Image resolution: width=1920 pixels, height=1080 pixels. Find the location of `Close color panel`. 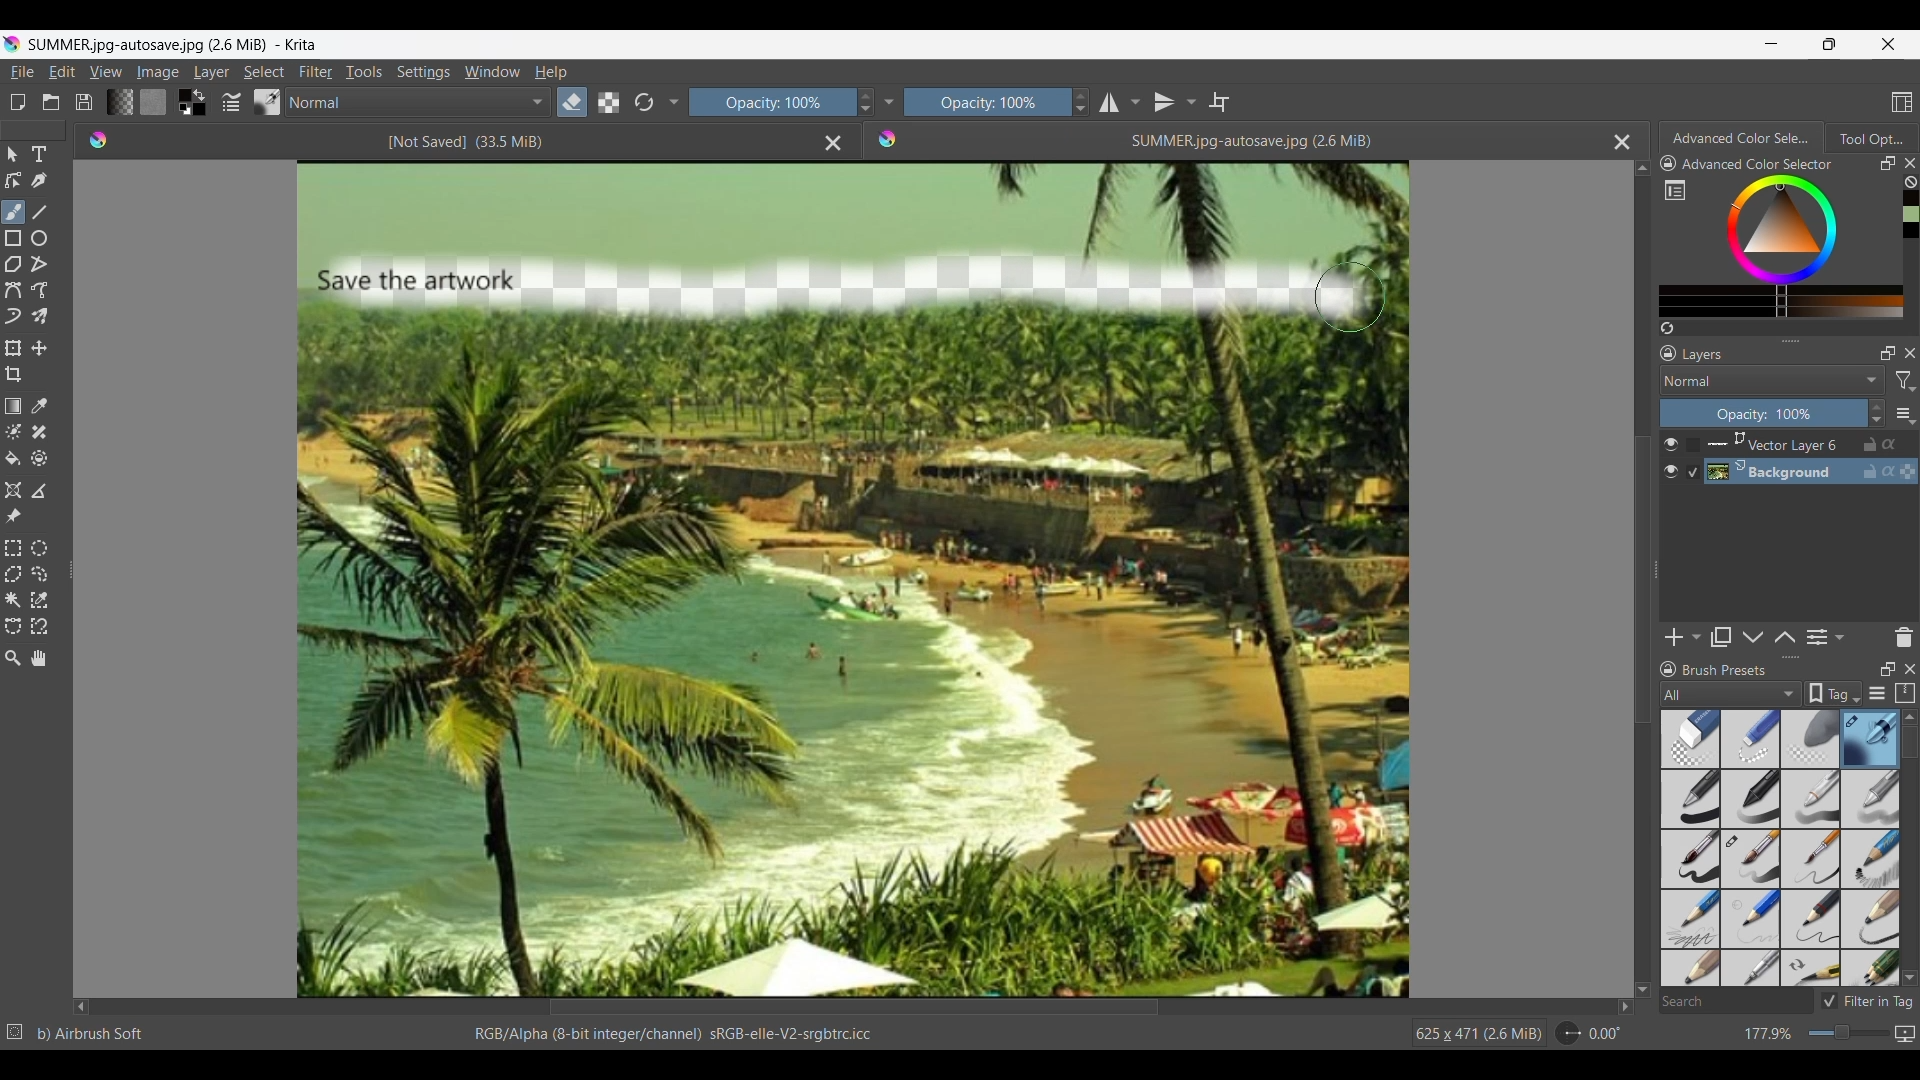

Close color panel is located at coordinates (1910, 163).